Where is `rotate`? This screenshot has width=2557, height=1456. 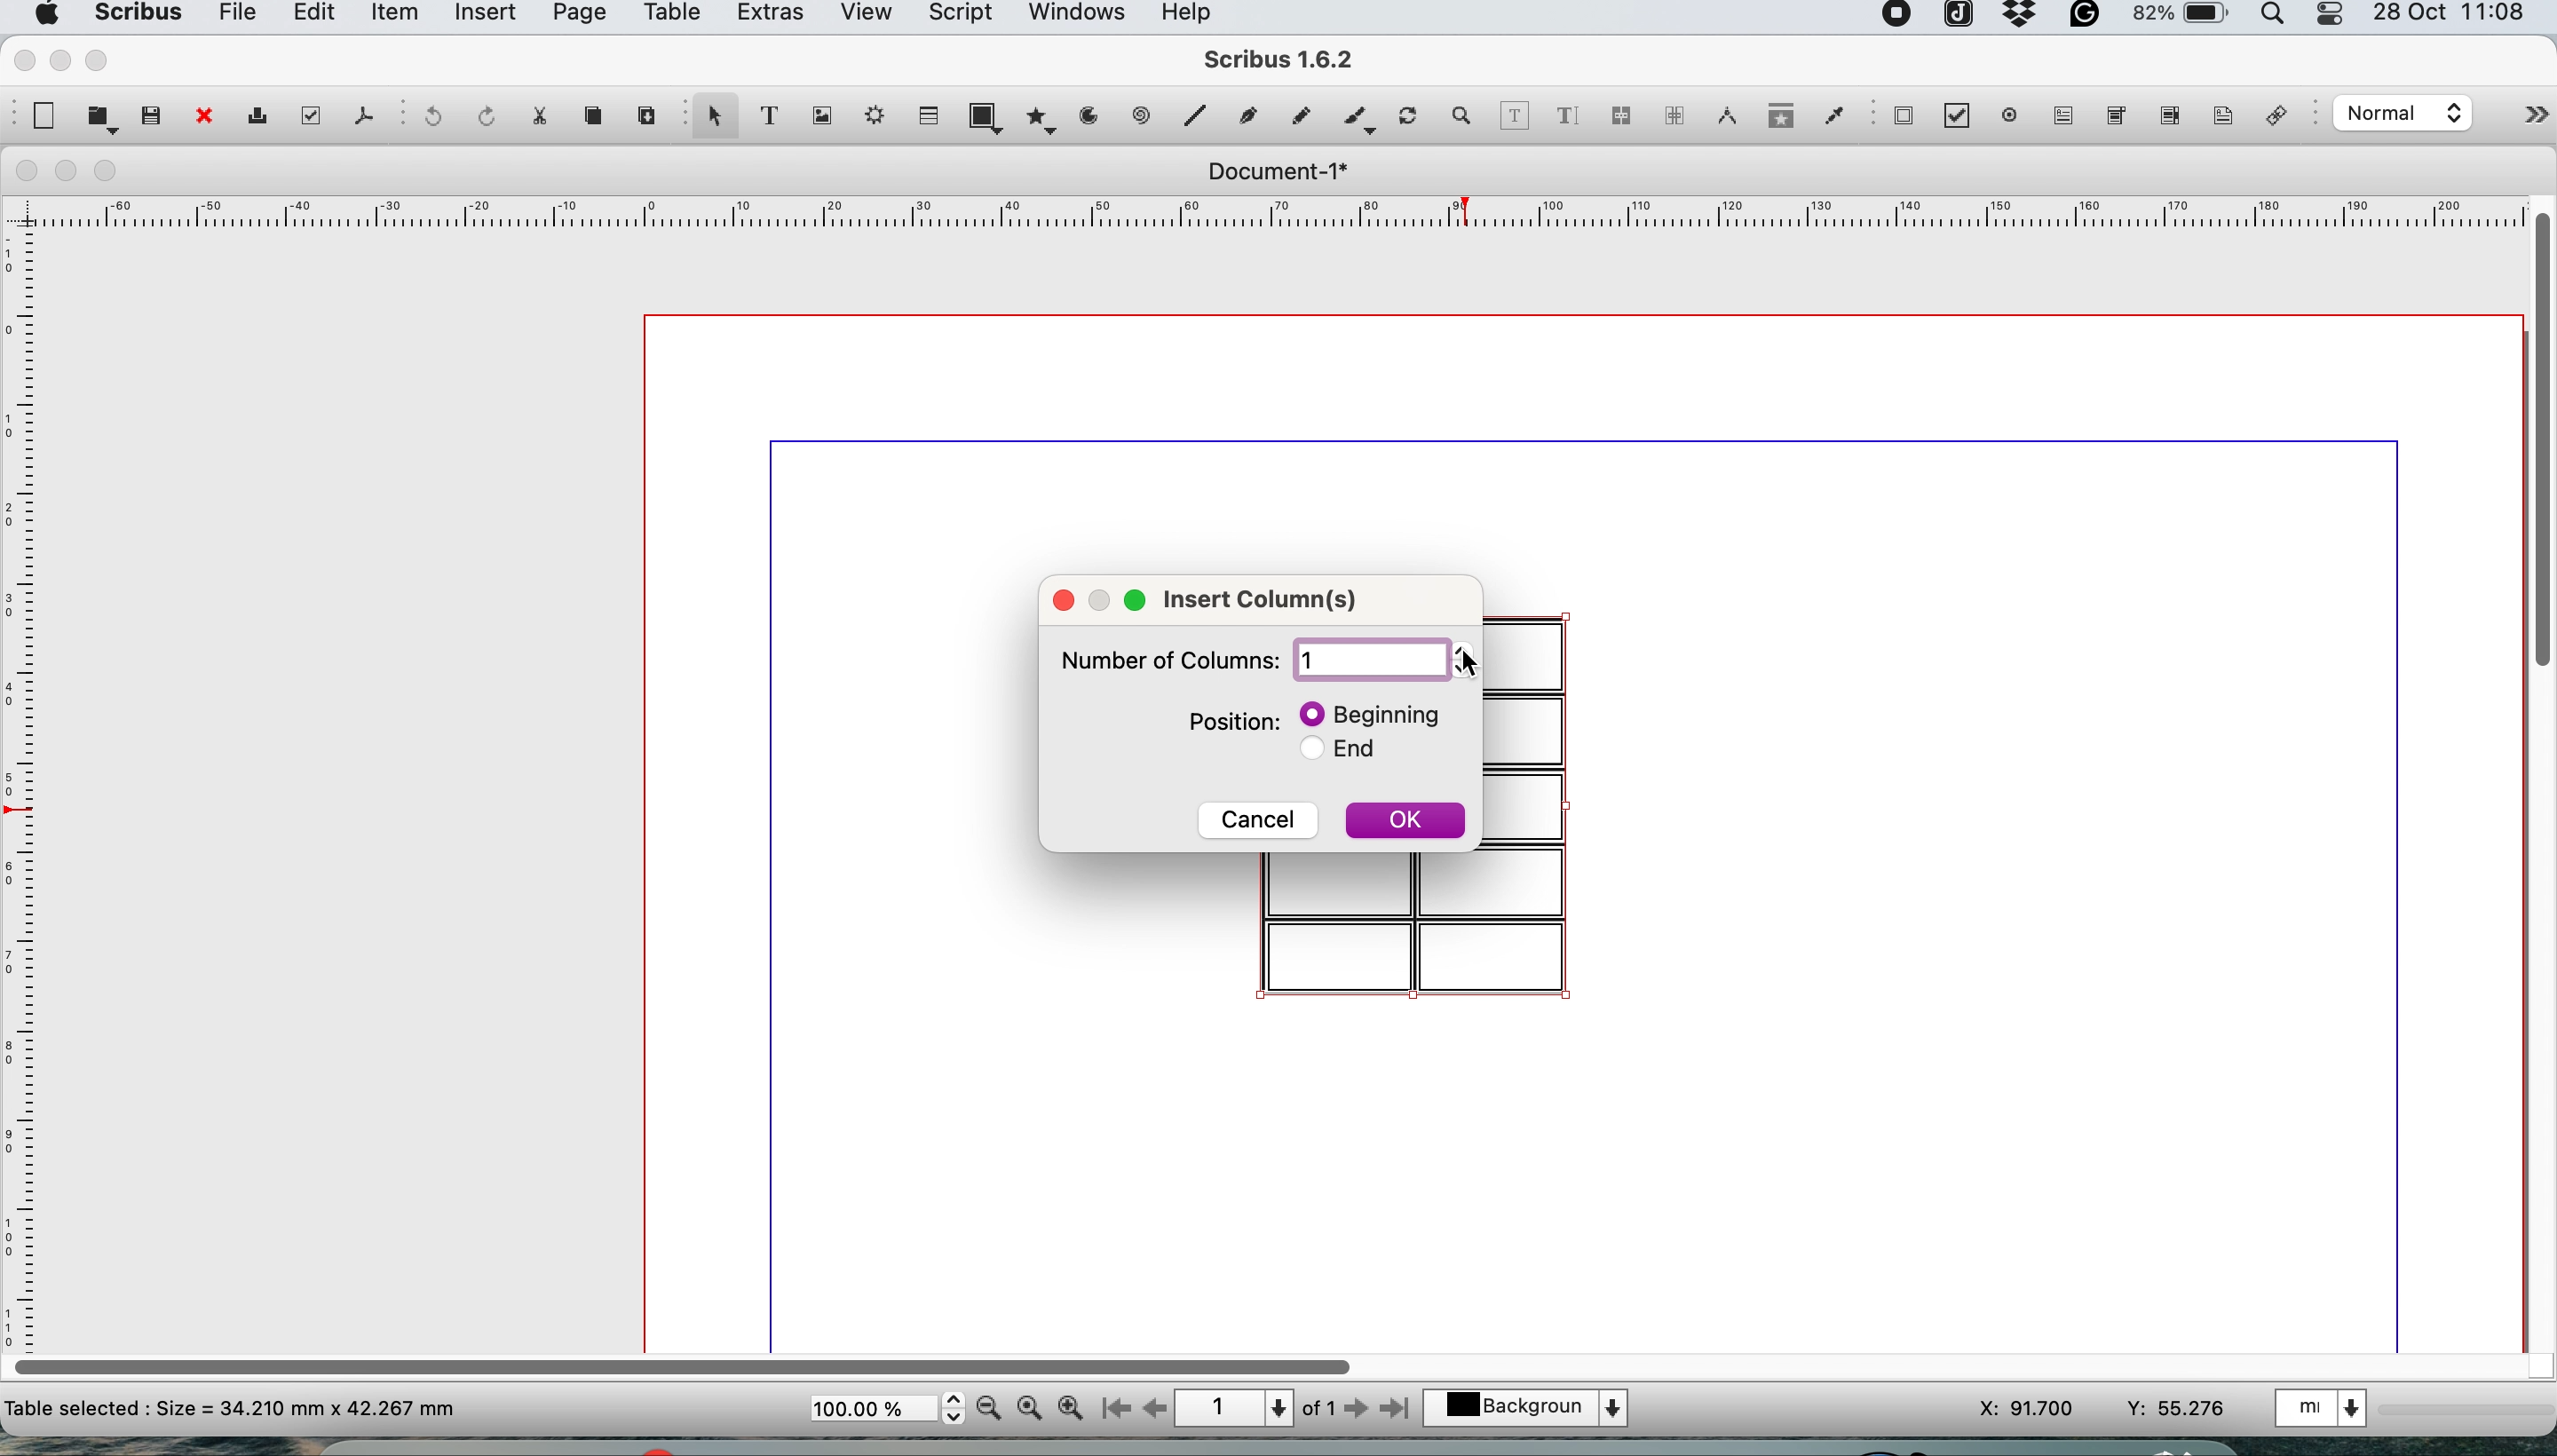
rotate is located at coordinates (1411, 118).